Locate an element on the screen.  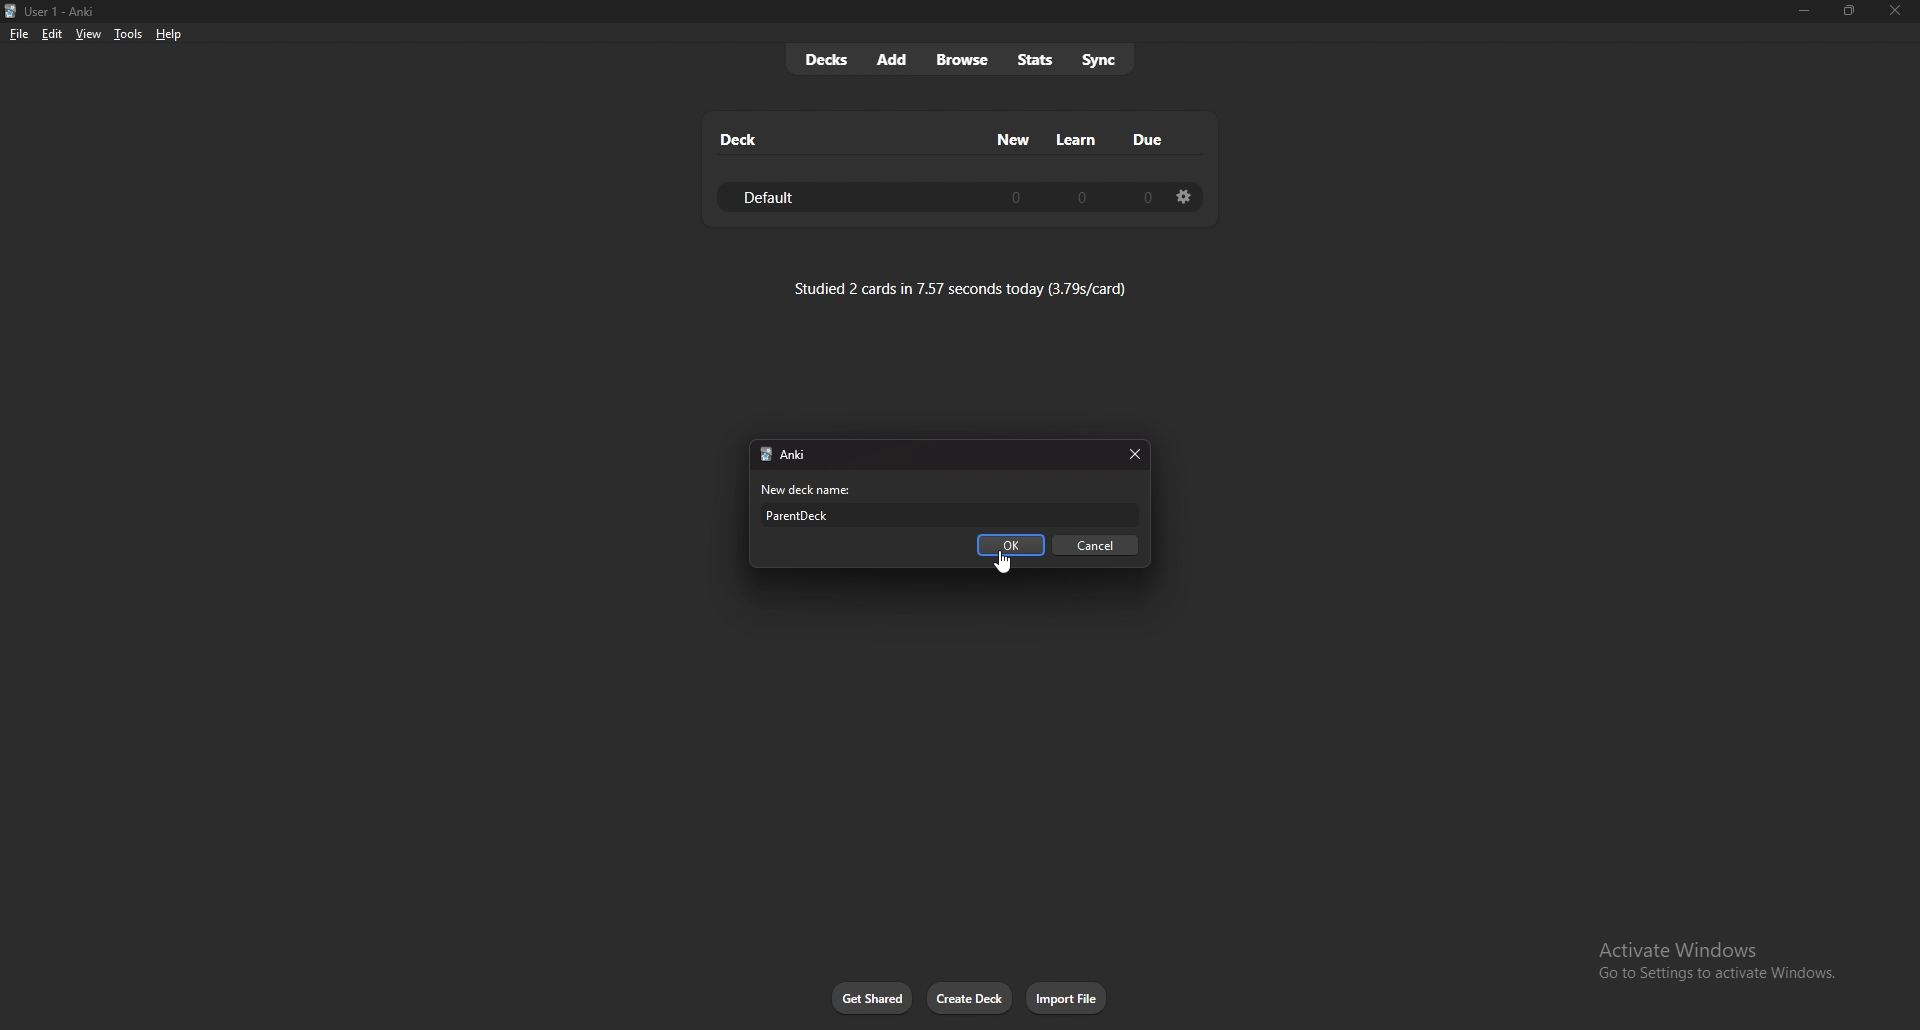
file is located at coordinates (19, 35).